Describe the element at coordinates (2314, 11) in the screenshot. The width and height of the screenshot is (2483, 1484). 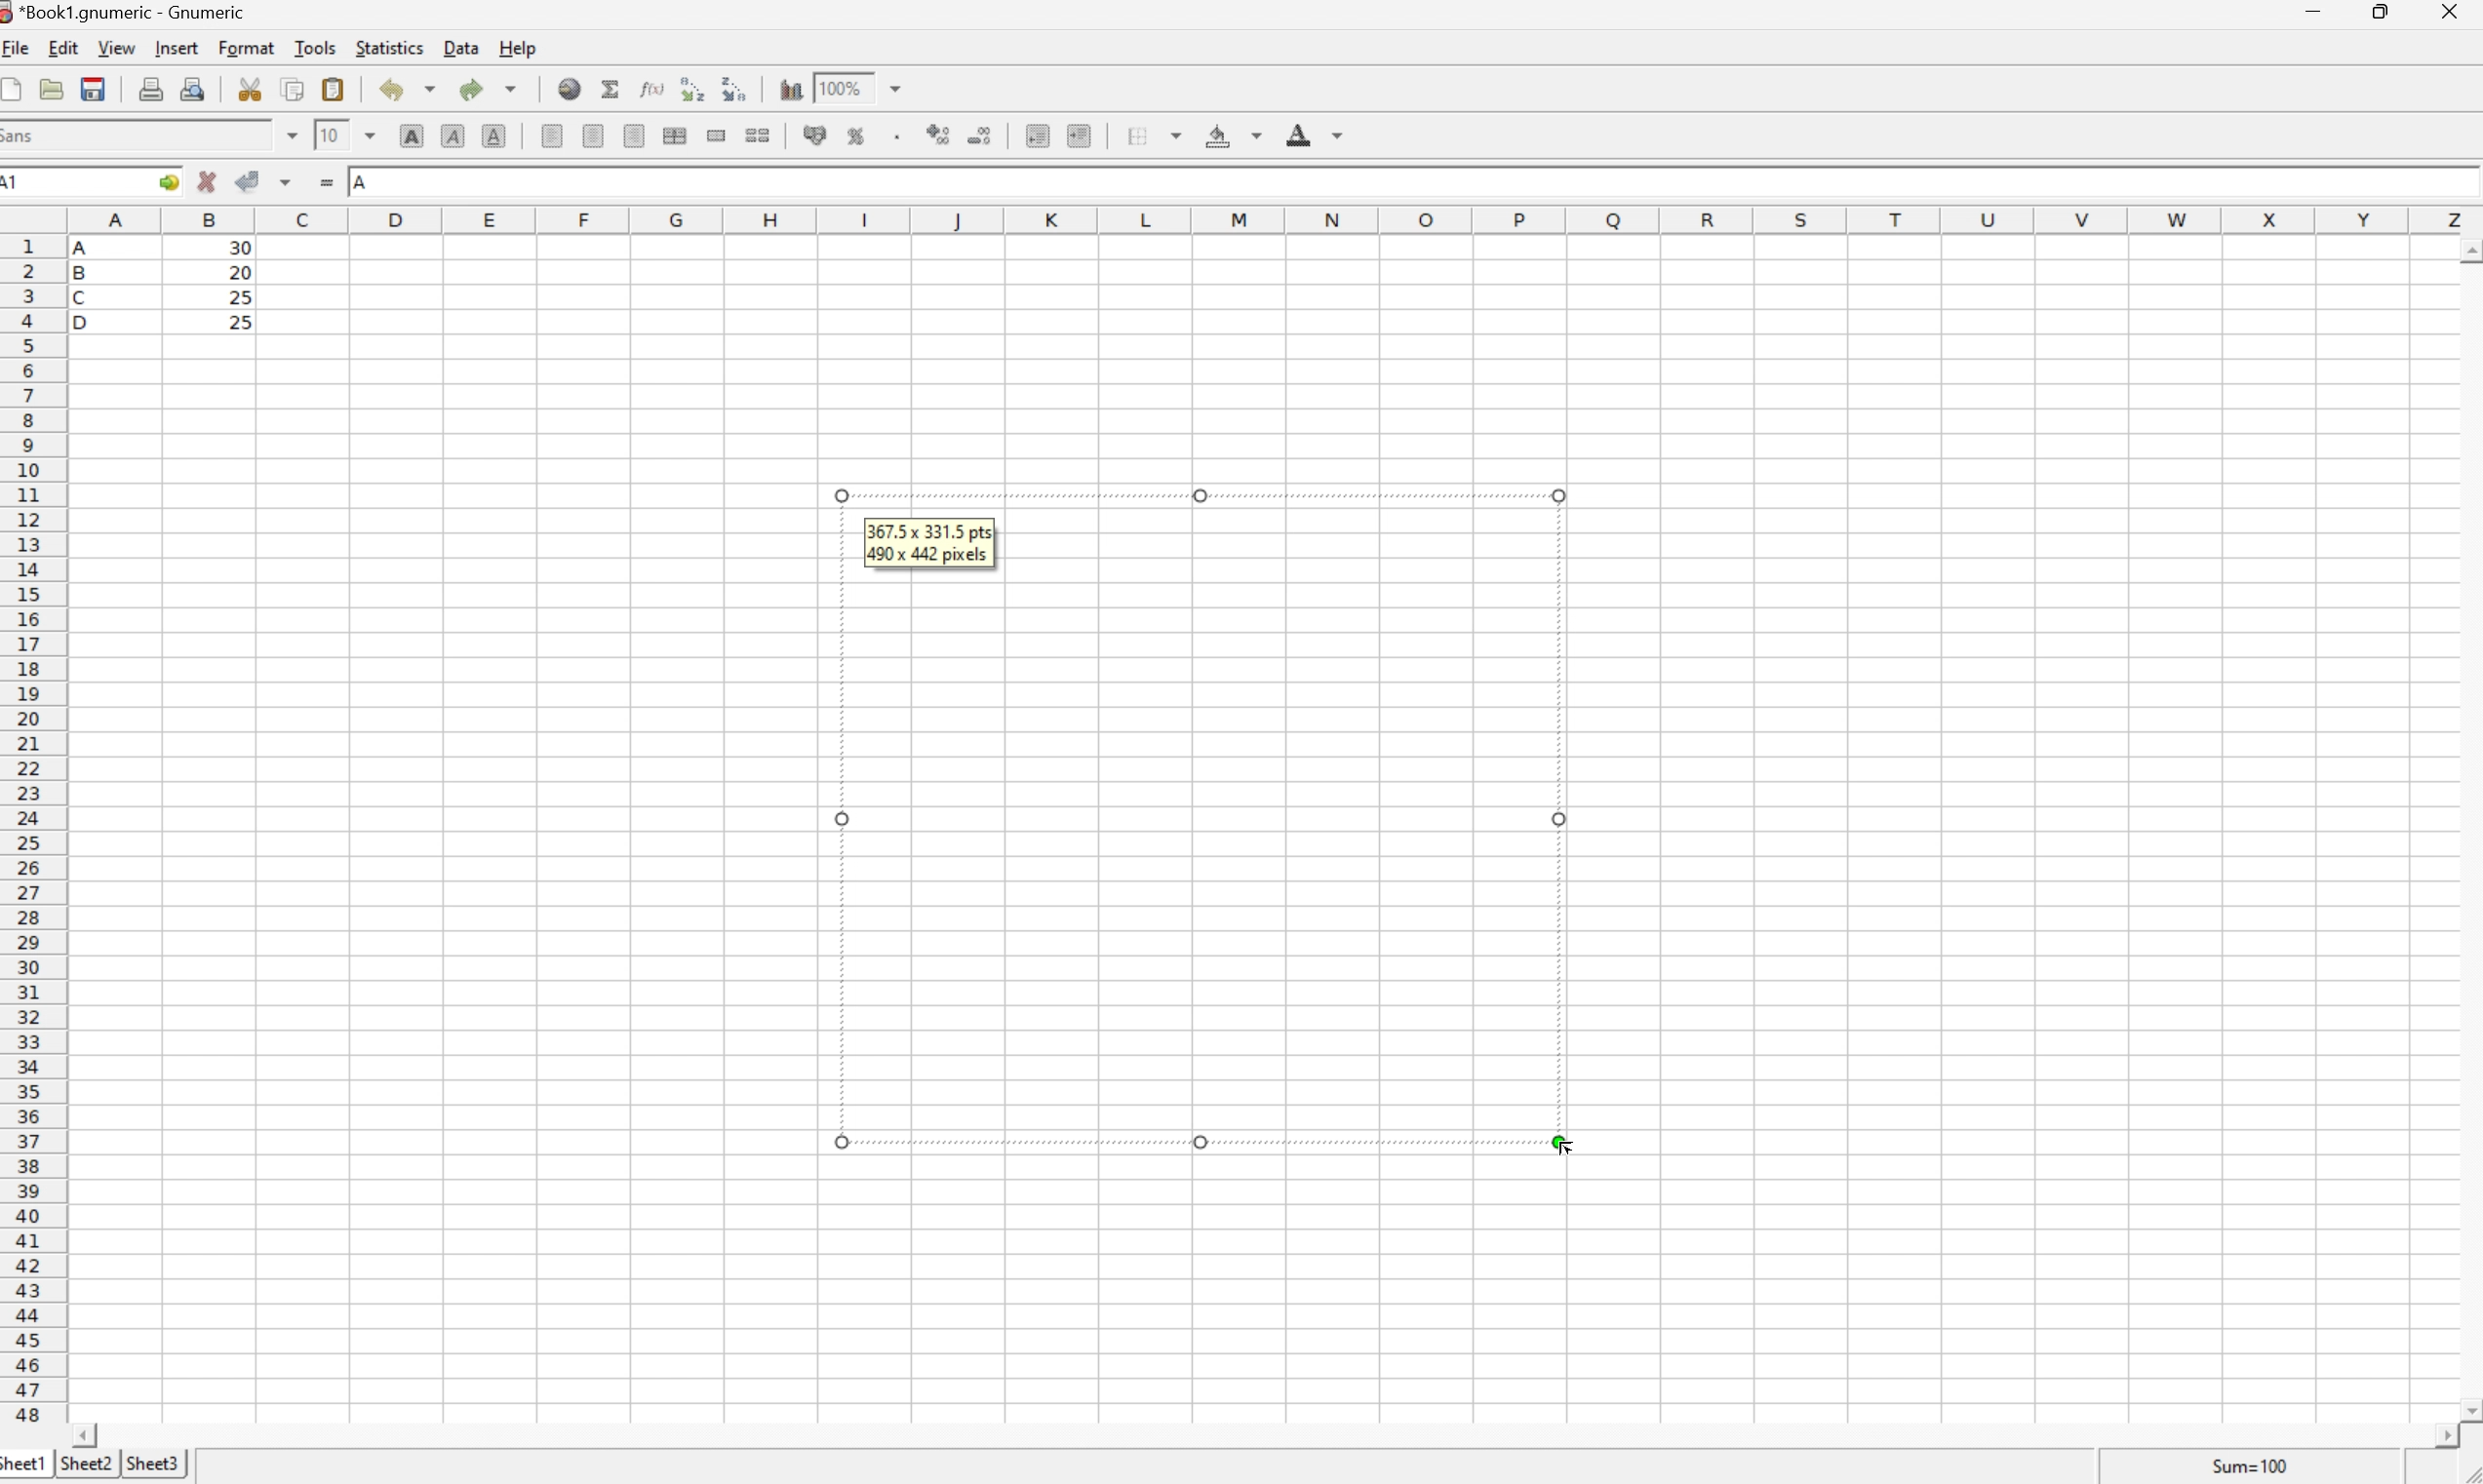
I see `Minimize` at that location.